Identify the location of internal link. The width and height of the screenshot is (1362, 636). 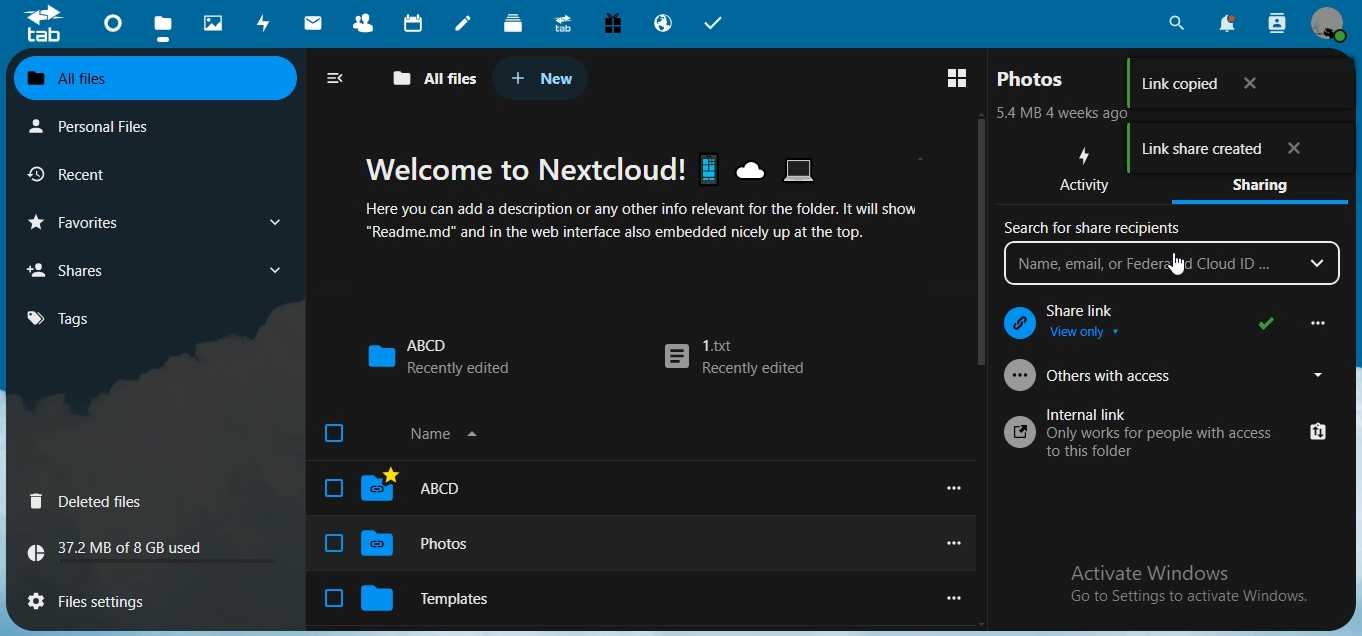
(1168, 434).